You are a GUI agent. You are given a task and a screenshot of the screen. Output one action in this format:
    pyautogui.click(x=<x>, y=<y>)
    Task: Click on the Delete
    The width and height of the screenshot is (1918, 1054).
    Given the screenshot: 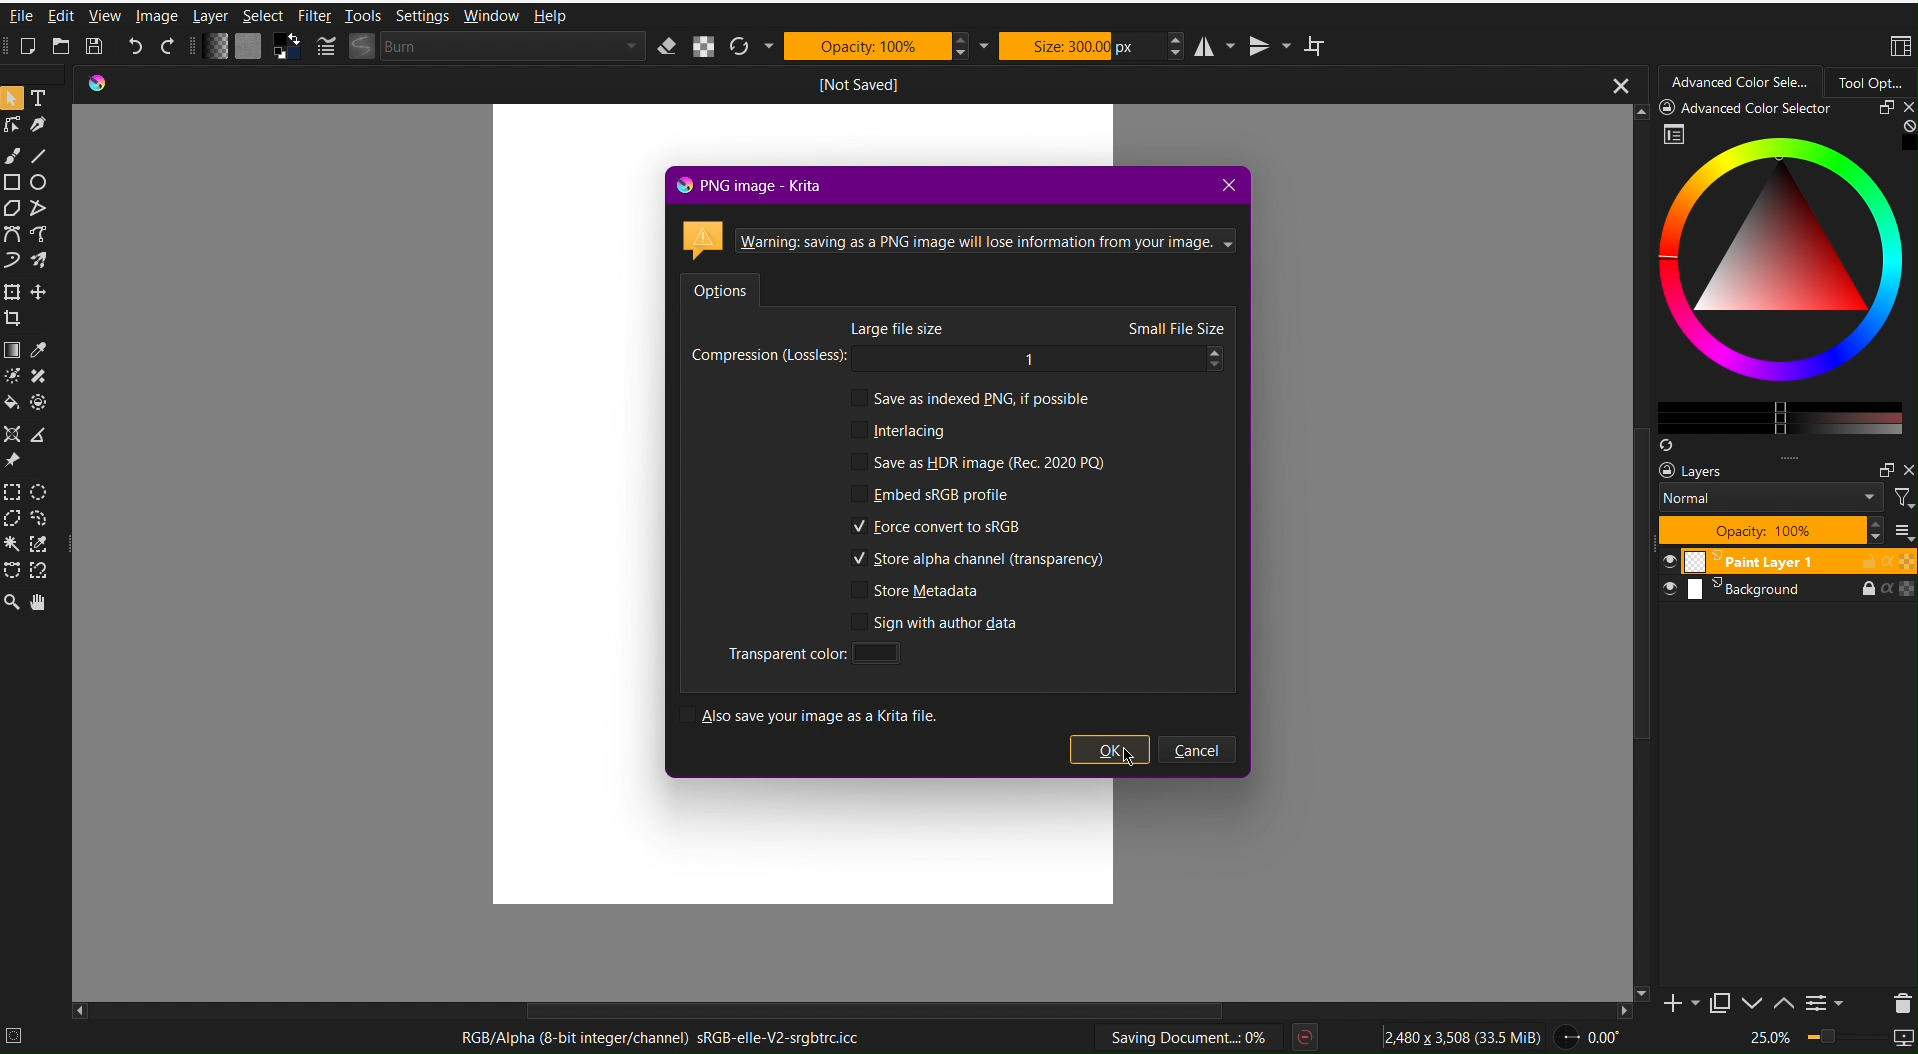 What is the action you would take?
    pyautogui.click(x=1898, y=1001)
    